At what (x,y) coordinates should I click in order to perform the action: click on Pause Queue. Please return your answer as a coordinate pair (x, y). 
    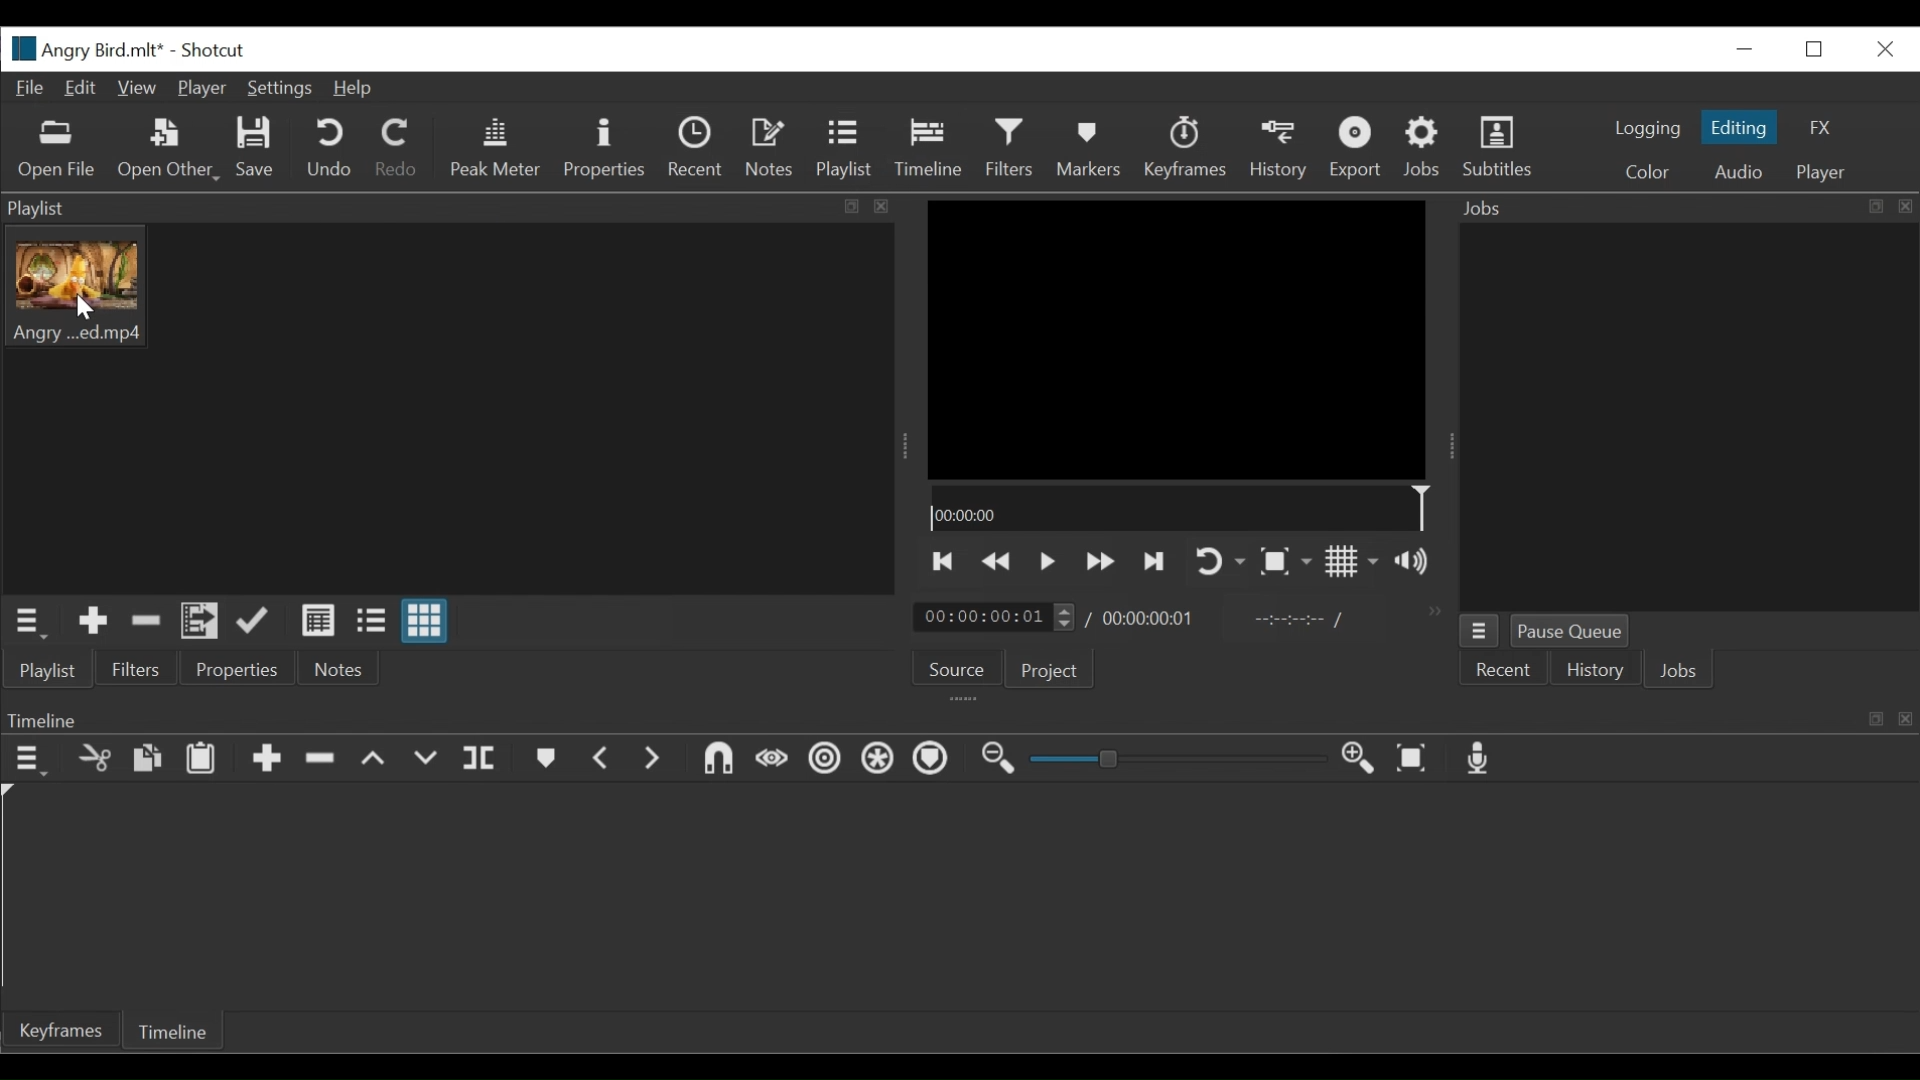
    Looking at the image, I should click on (1573, 629).